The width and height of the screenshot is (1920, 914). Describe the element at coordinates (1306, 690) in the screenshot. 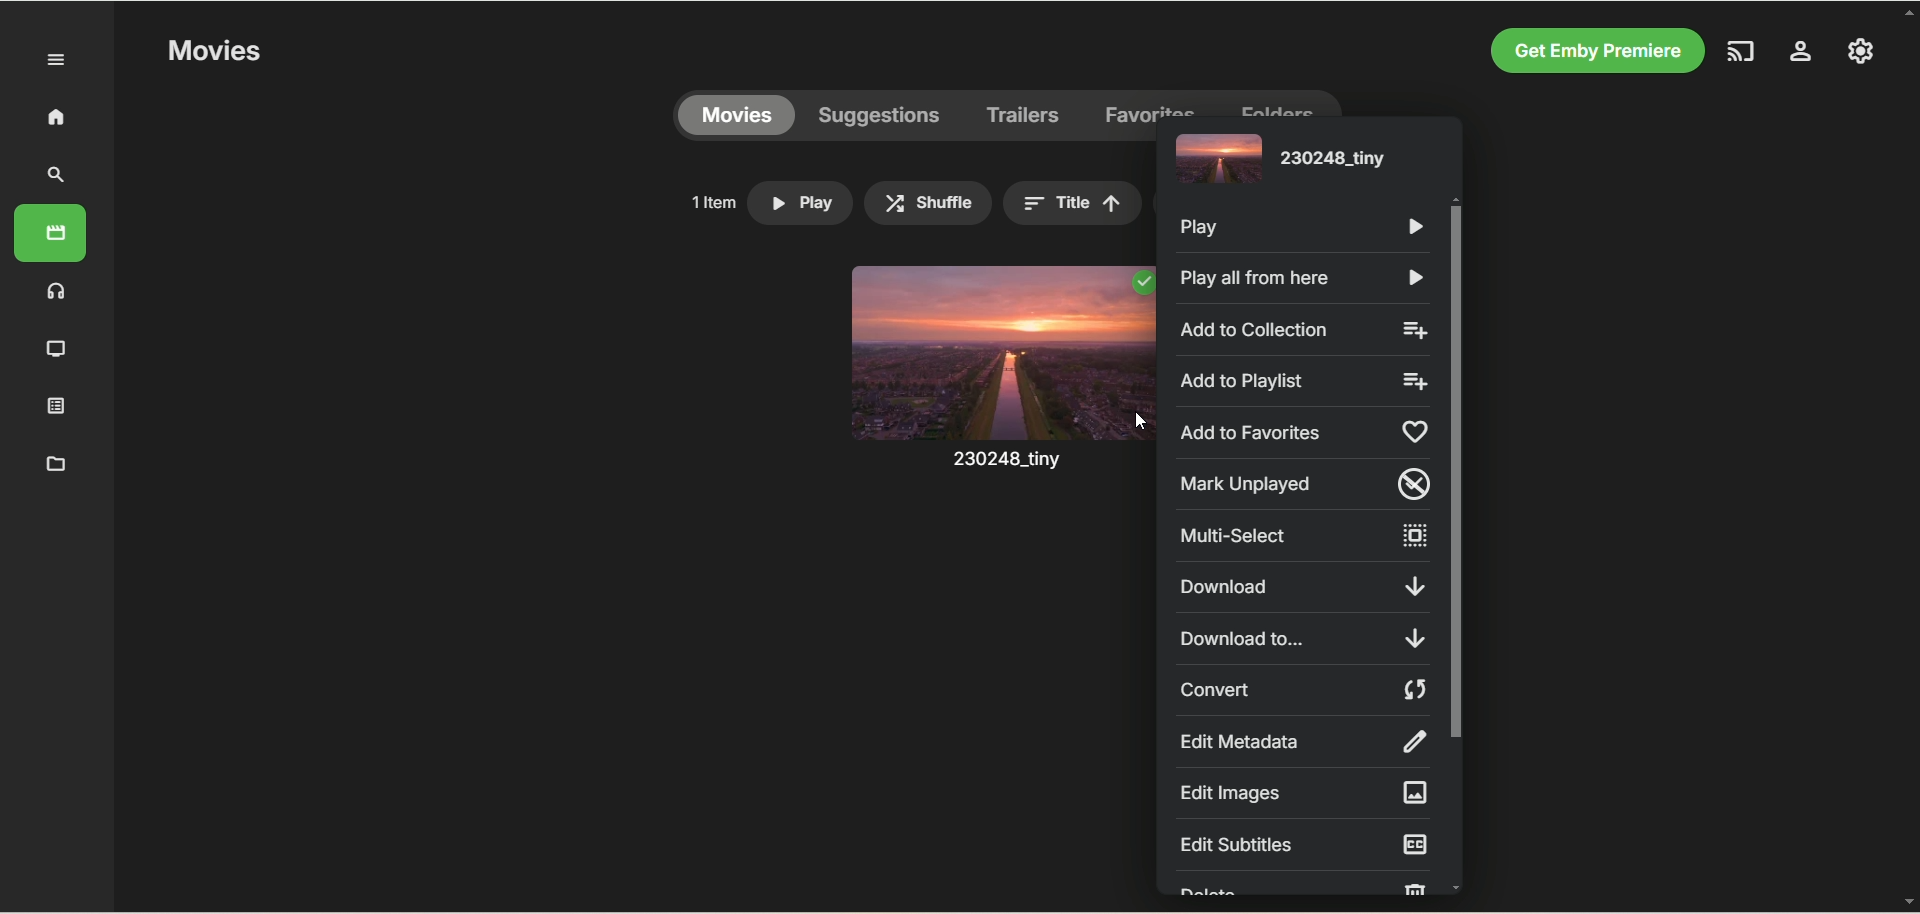

I see `convert` at that location.